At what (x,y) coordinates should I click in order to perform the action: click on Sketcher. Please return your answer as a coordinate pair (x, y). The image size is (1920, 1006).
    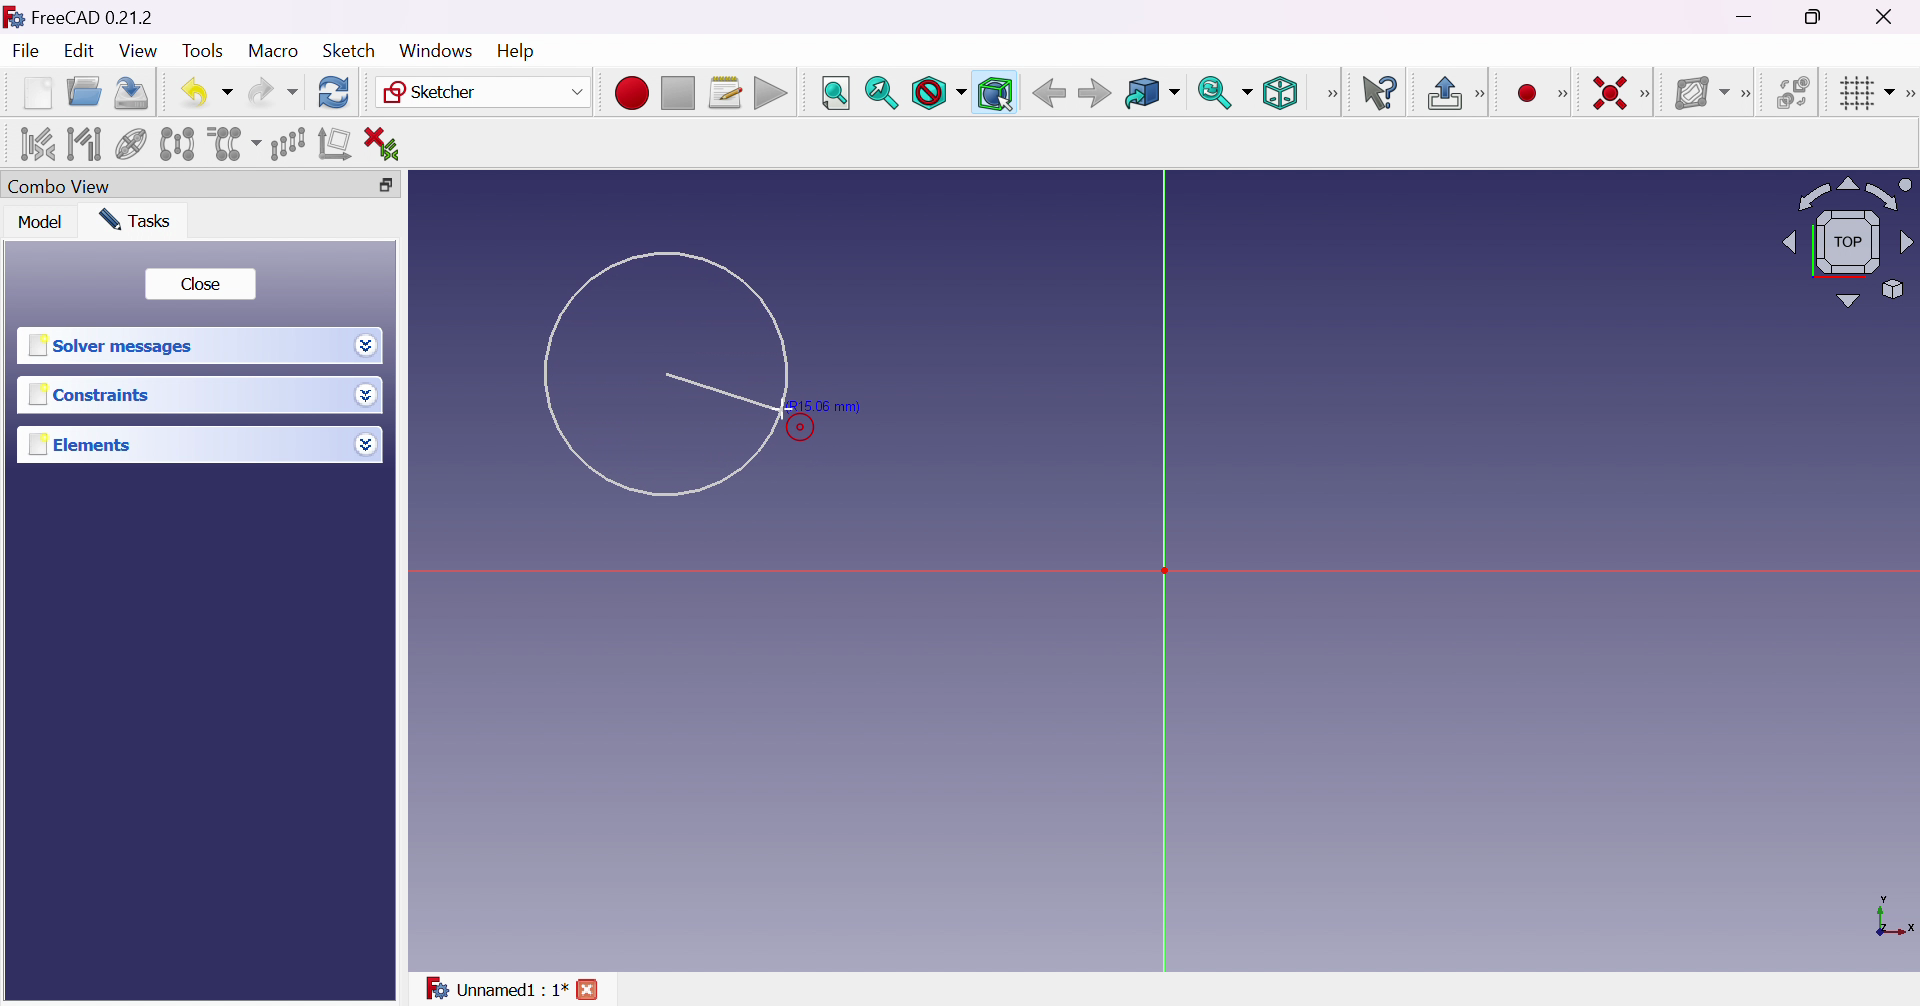
    Looking at the image, I should click on (480, 92).